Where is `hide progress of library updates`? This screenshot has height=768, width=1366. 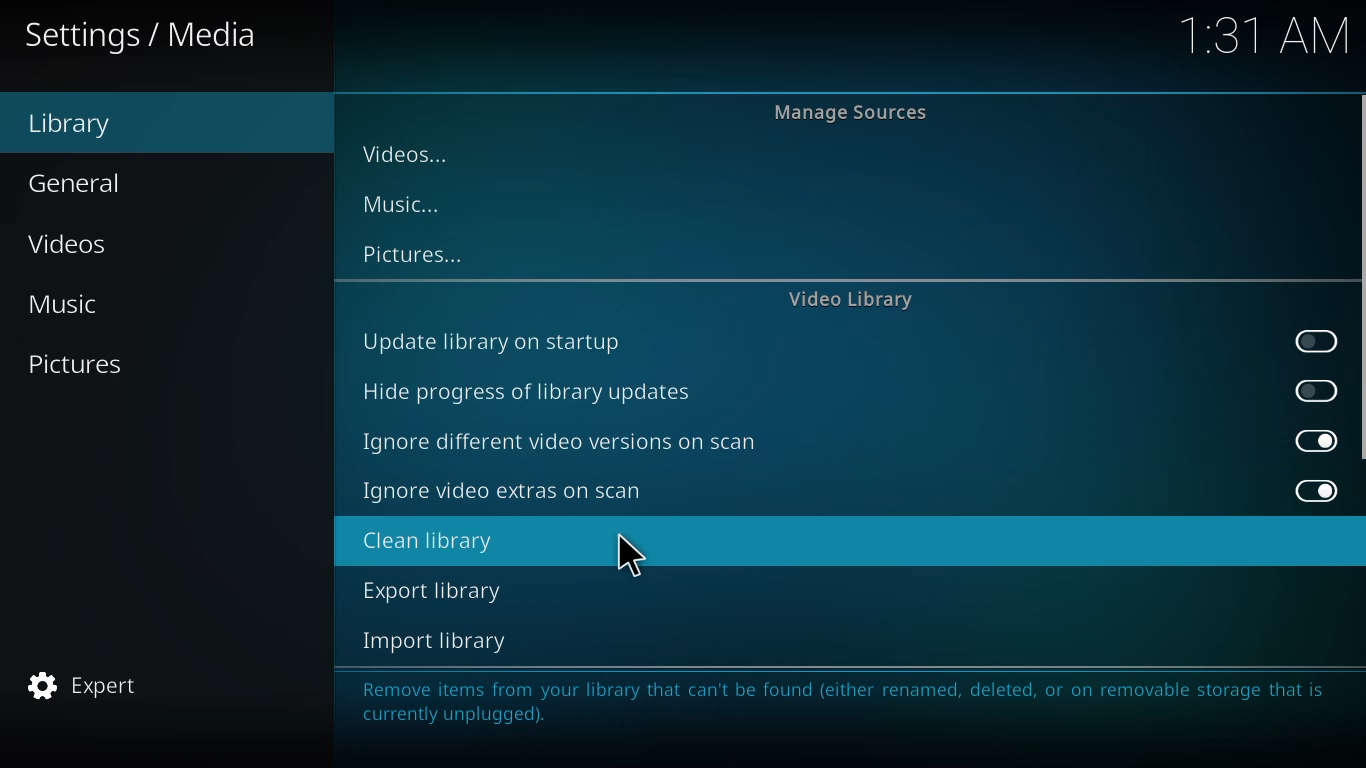
hide progress of library updates is located at coordinates (533, 392).